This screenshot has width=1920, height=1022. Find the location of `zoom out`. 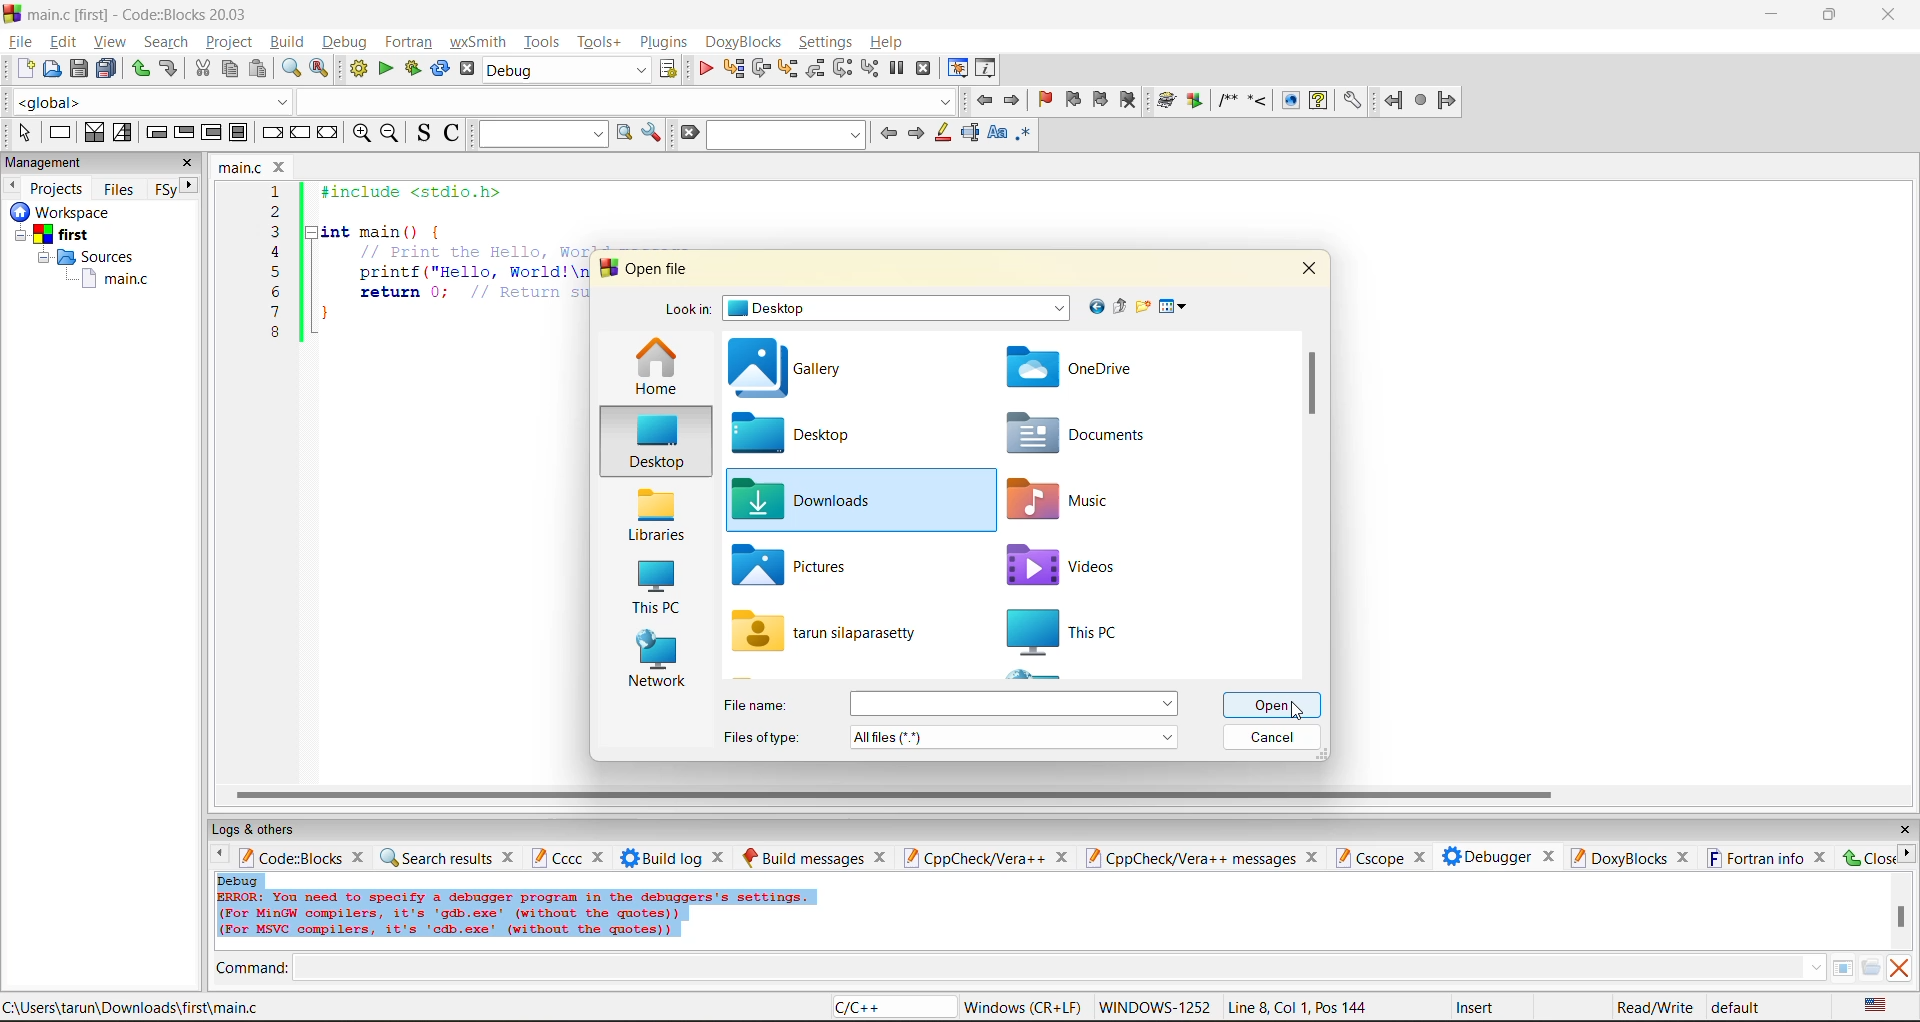

zoom out is located at coordinates (389, 134).